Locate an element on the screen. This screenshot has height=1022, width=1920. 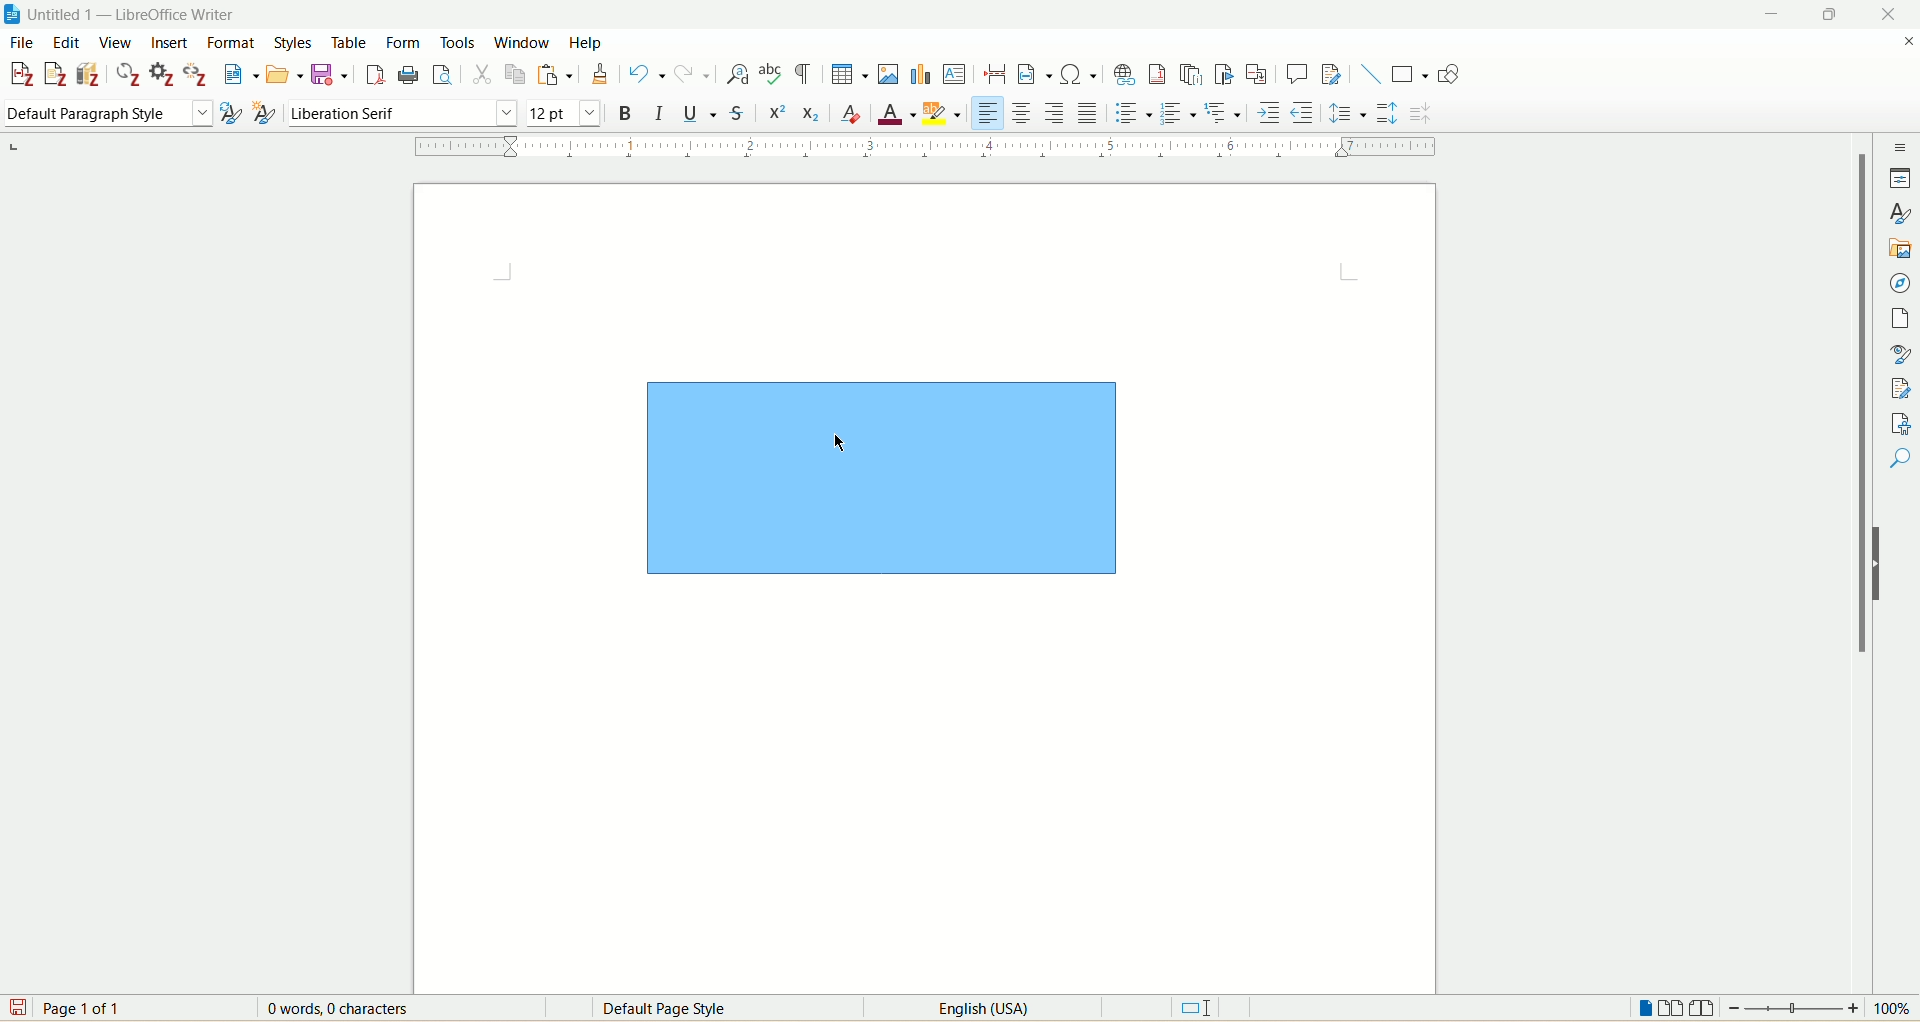
help is located at coordinates (584, 42).